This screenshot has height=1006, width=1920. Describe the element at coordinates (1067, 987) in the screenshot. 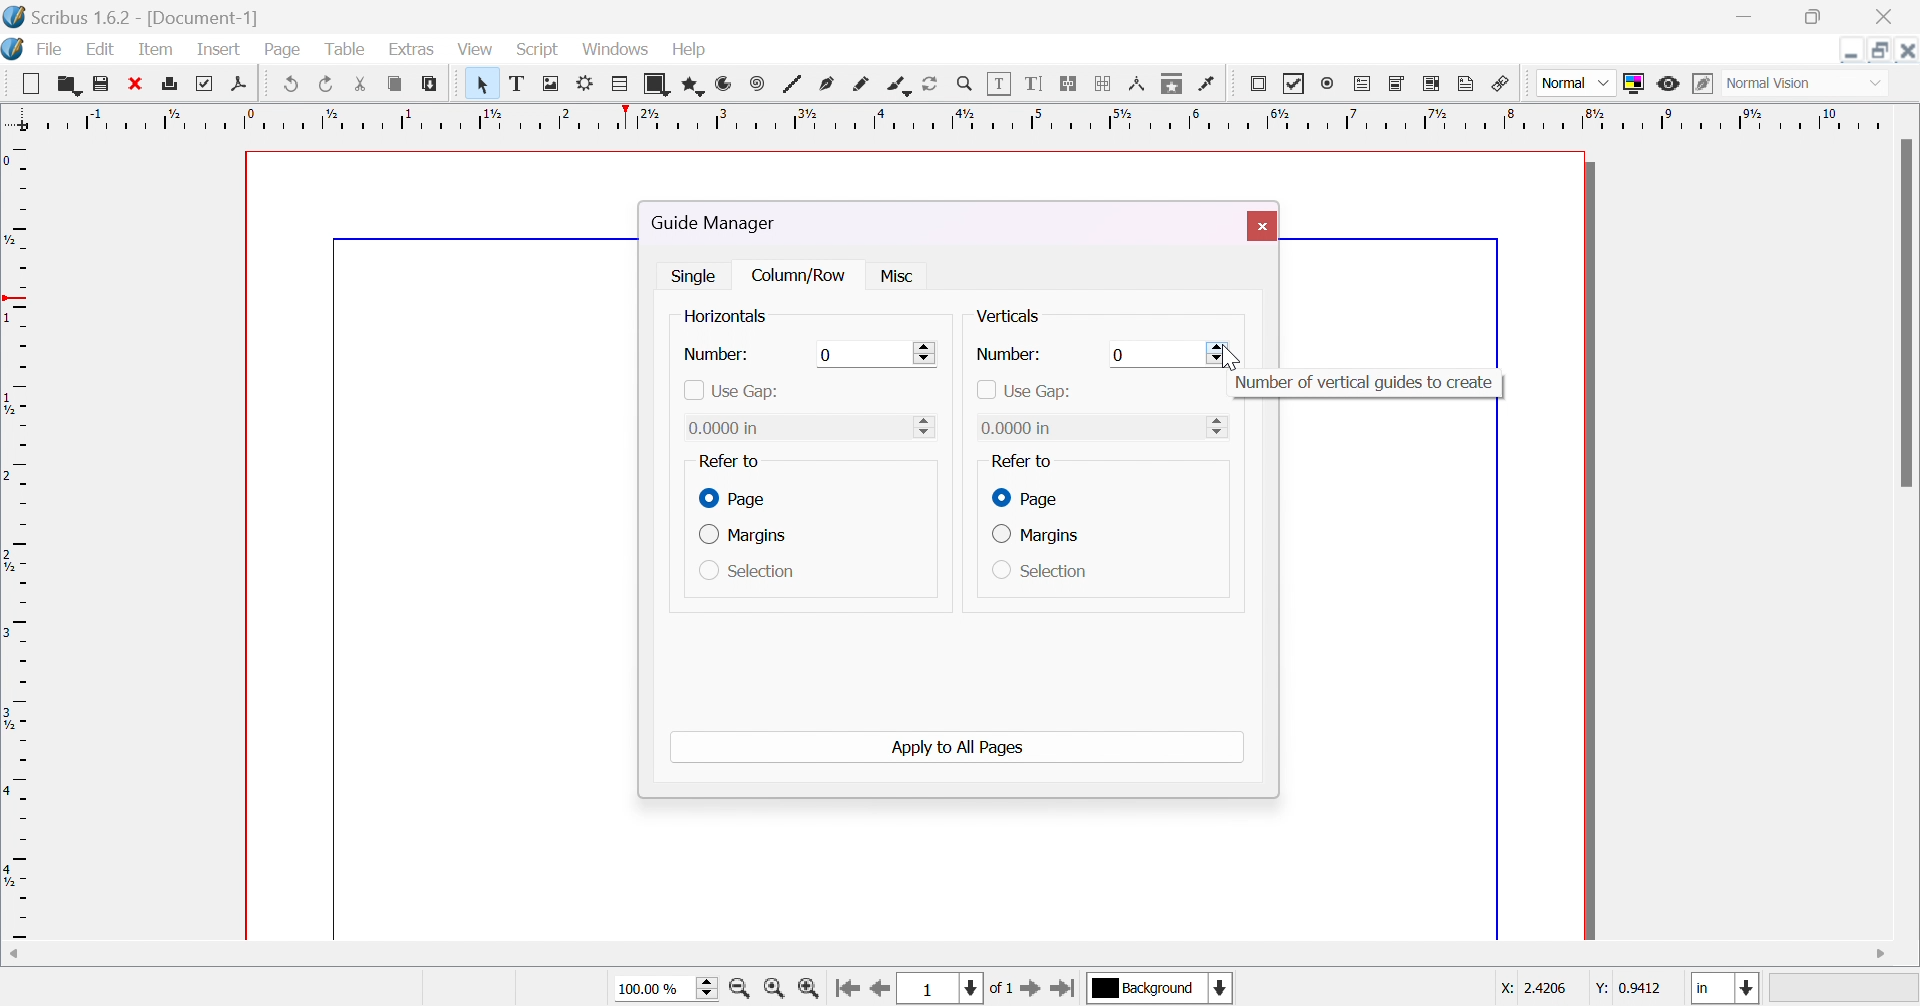

I see `go to last page` at that location.